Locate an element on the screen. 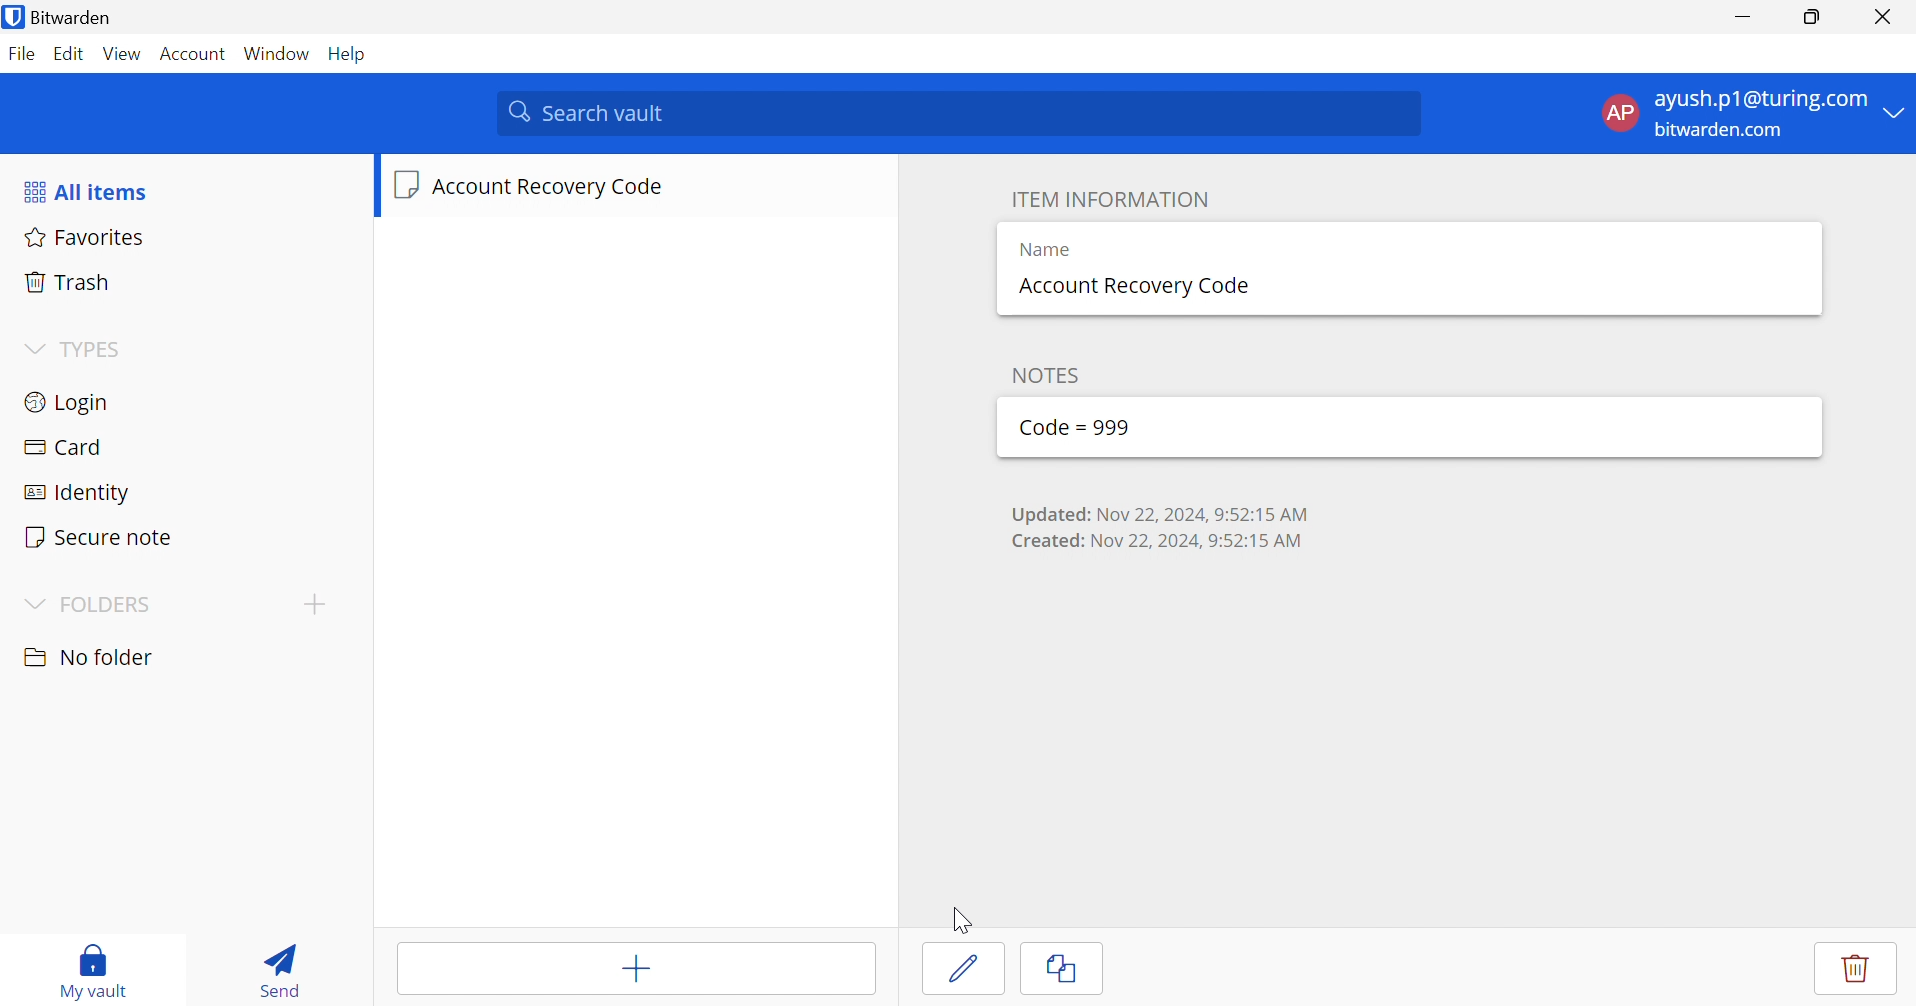 The width and height of the screenshot is (1916, 1006). Edit is located at coordinates (960, 968).